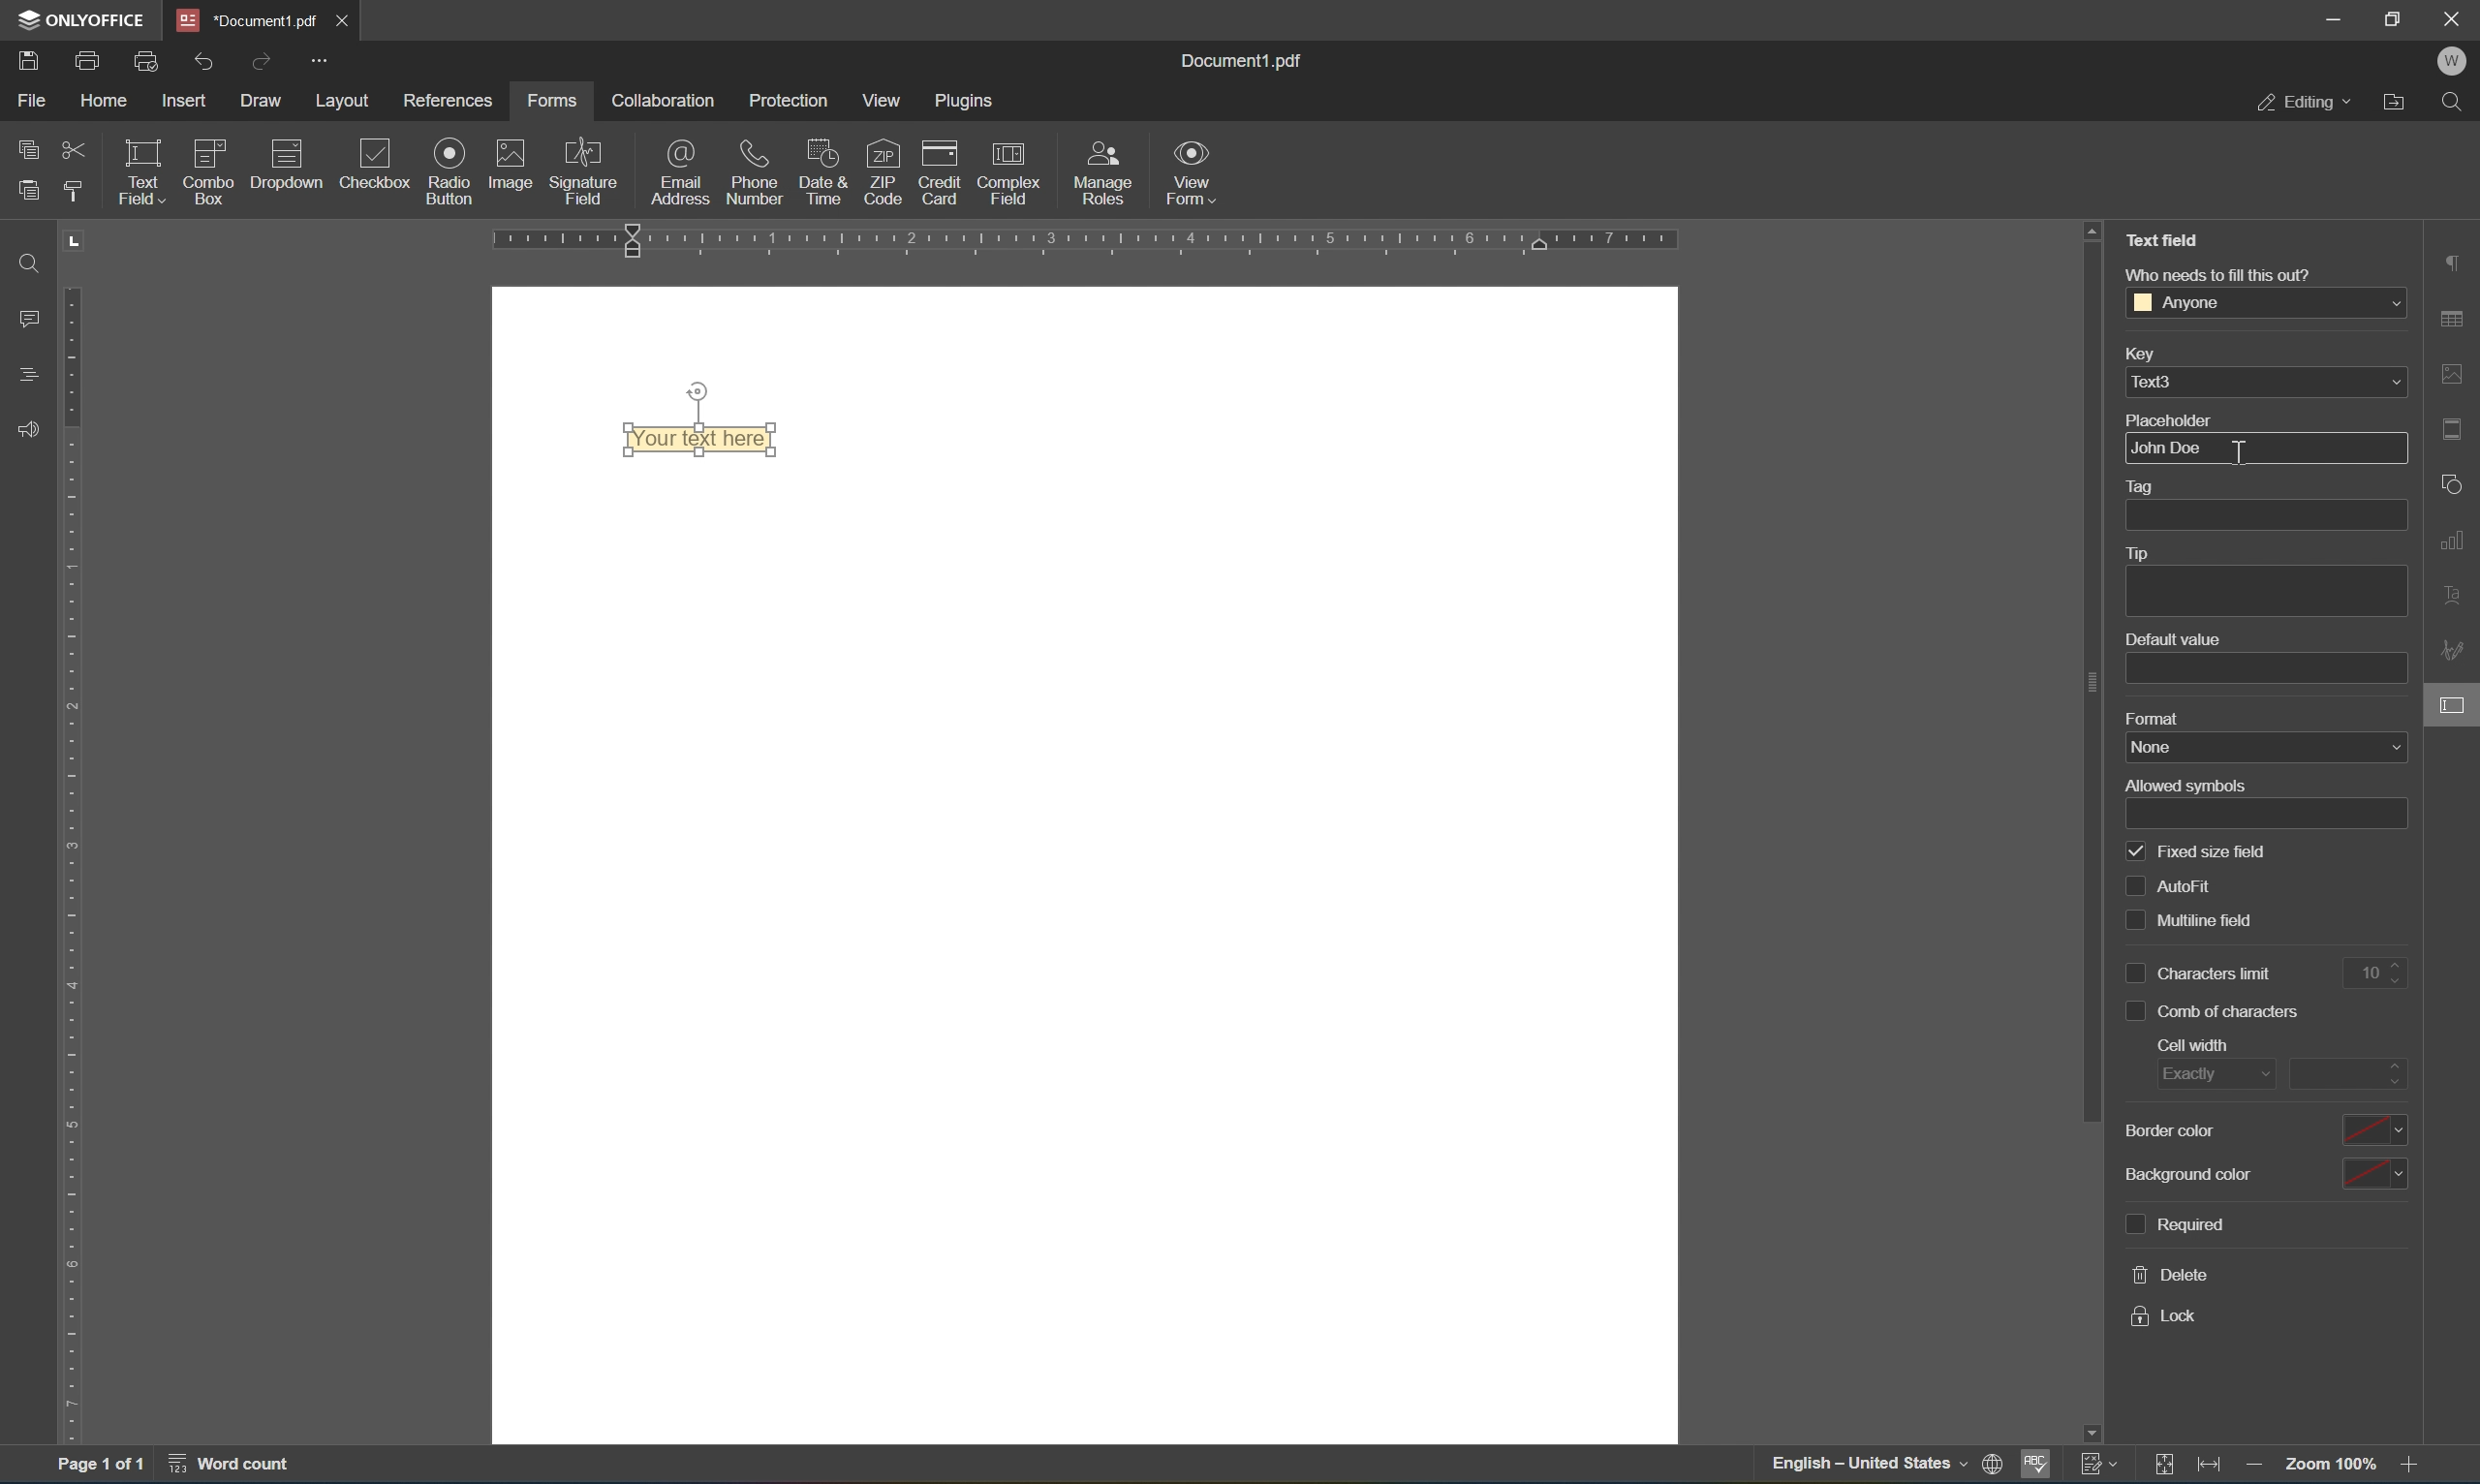  Describe the element at coordinates (2213, 1470) in the screenshot. I see `fit to width` at that location.